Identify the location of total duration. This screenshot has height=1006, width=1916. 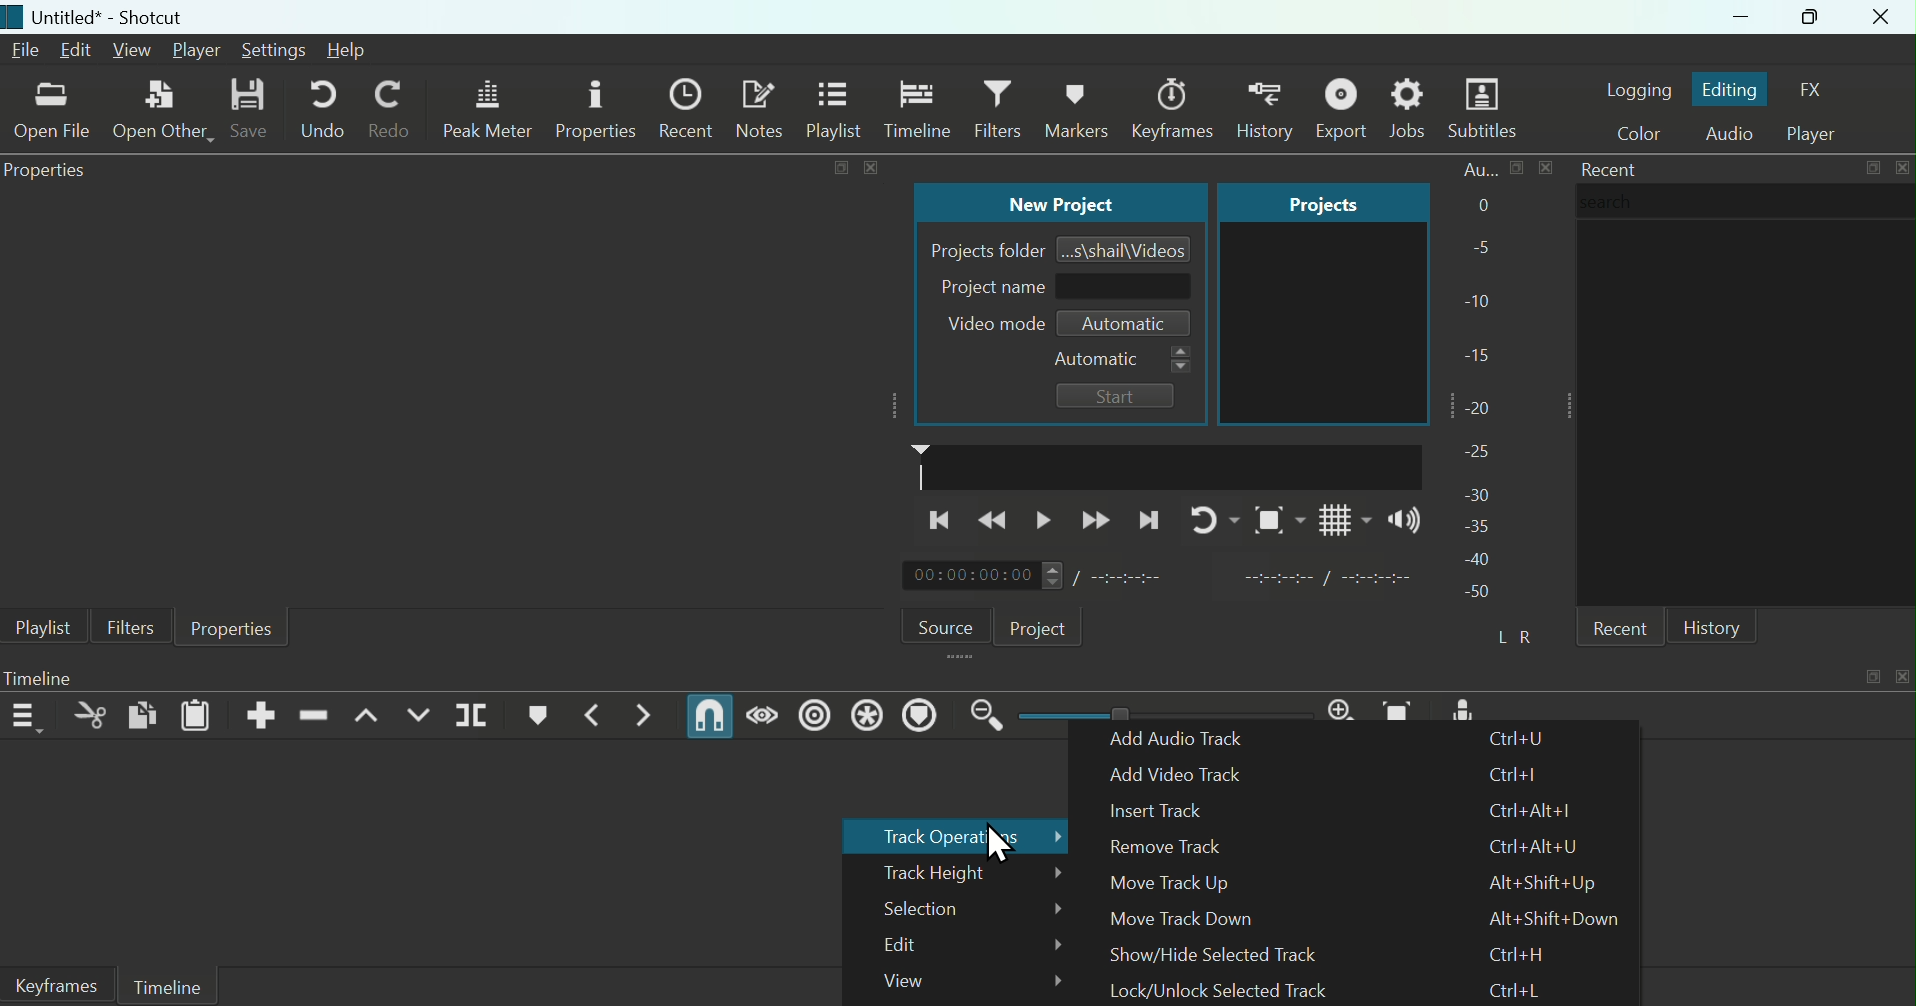
(1137, 576).